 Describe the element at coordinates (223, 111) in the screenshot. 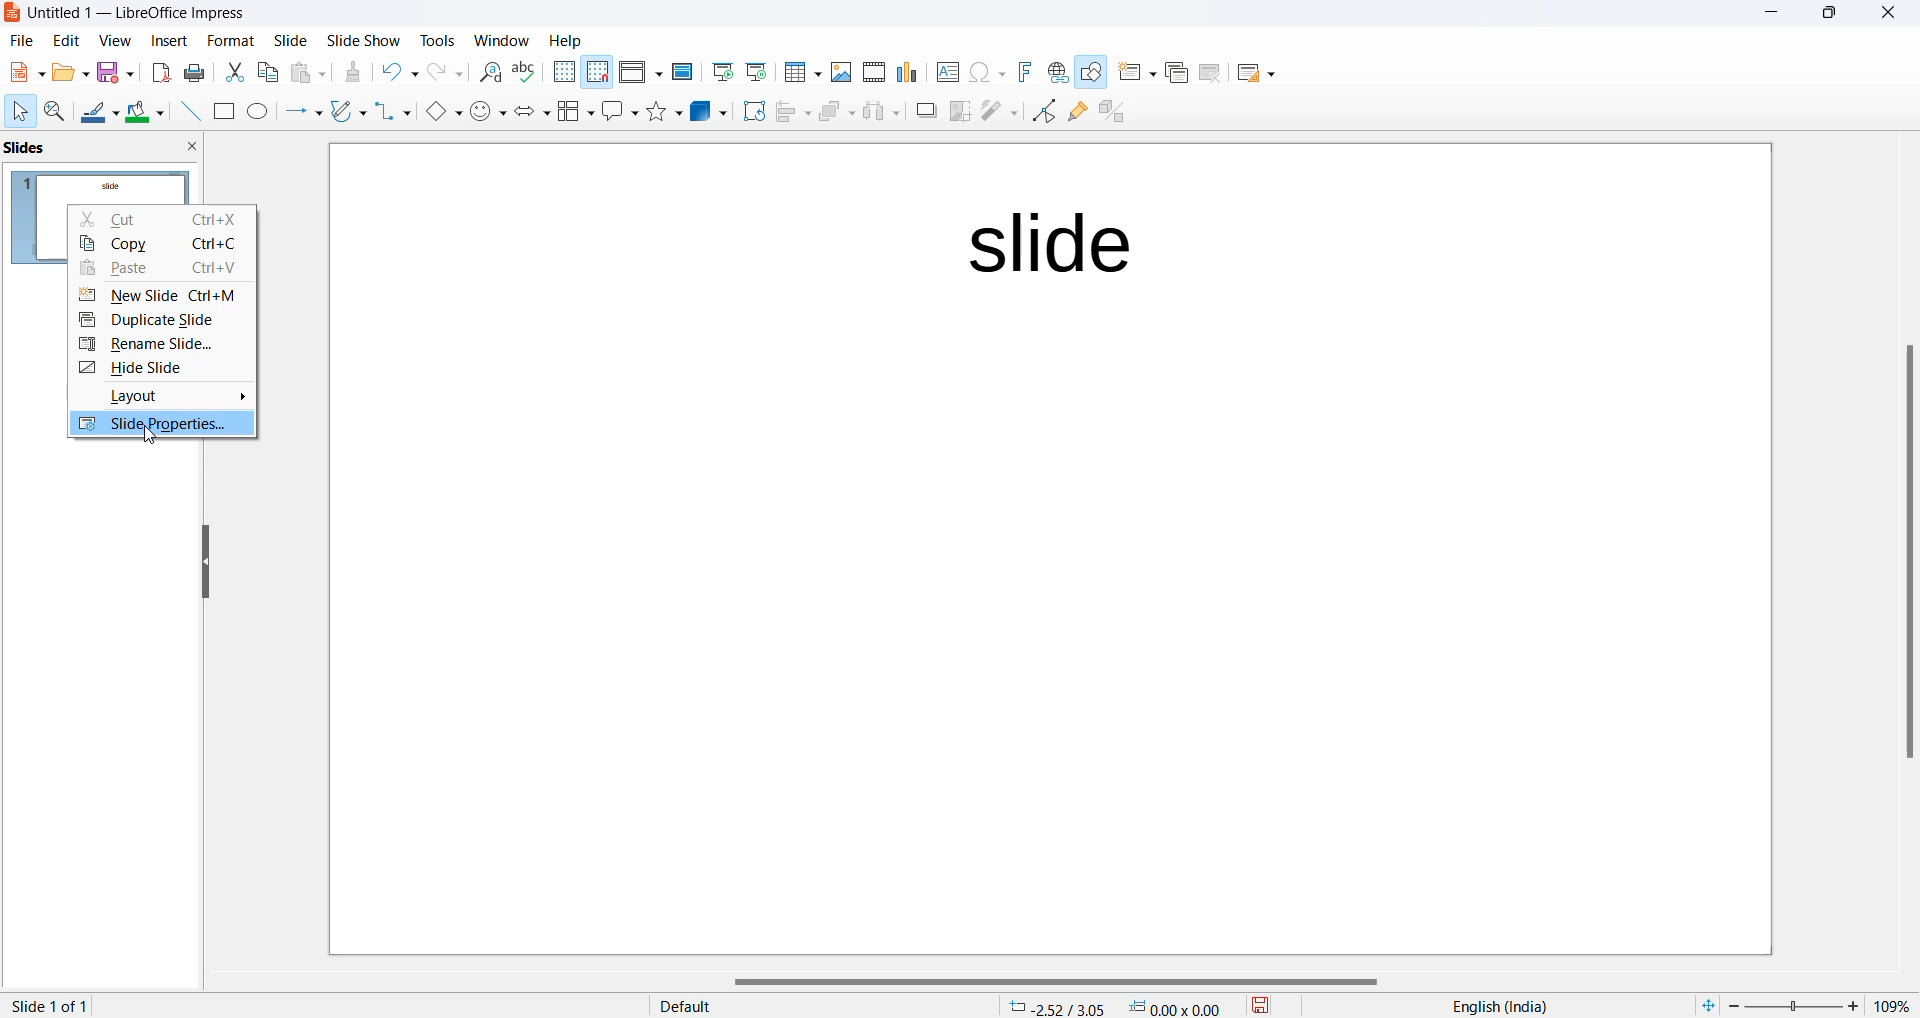

I see `rectangle ` at that location.